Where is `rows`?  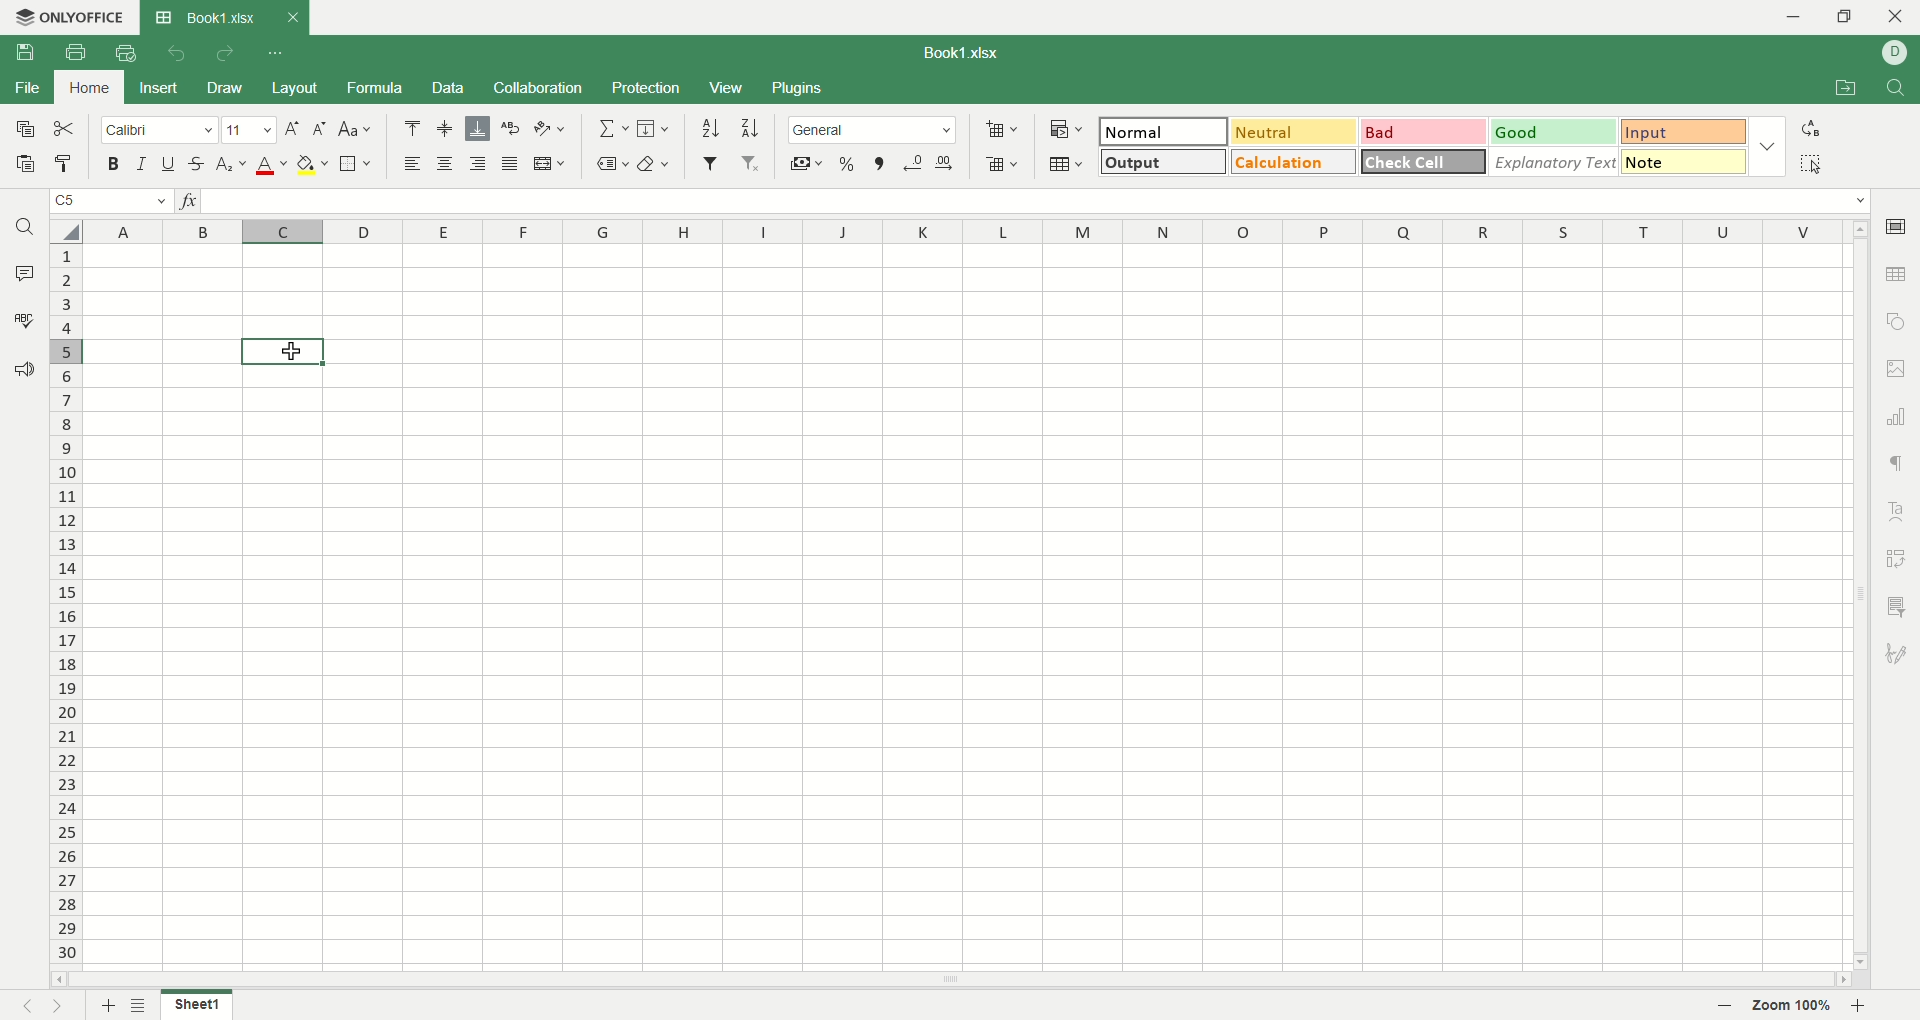
rows is located at coordinates (62, 608).